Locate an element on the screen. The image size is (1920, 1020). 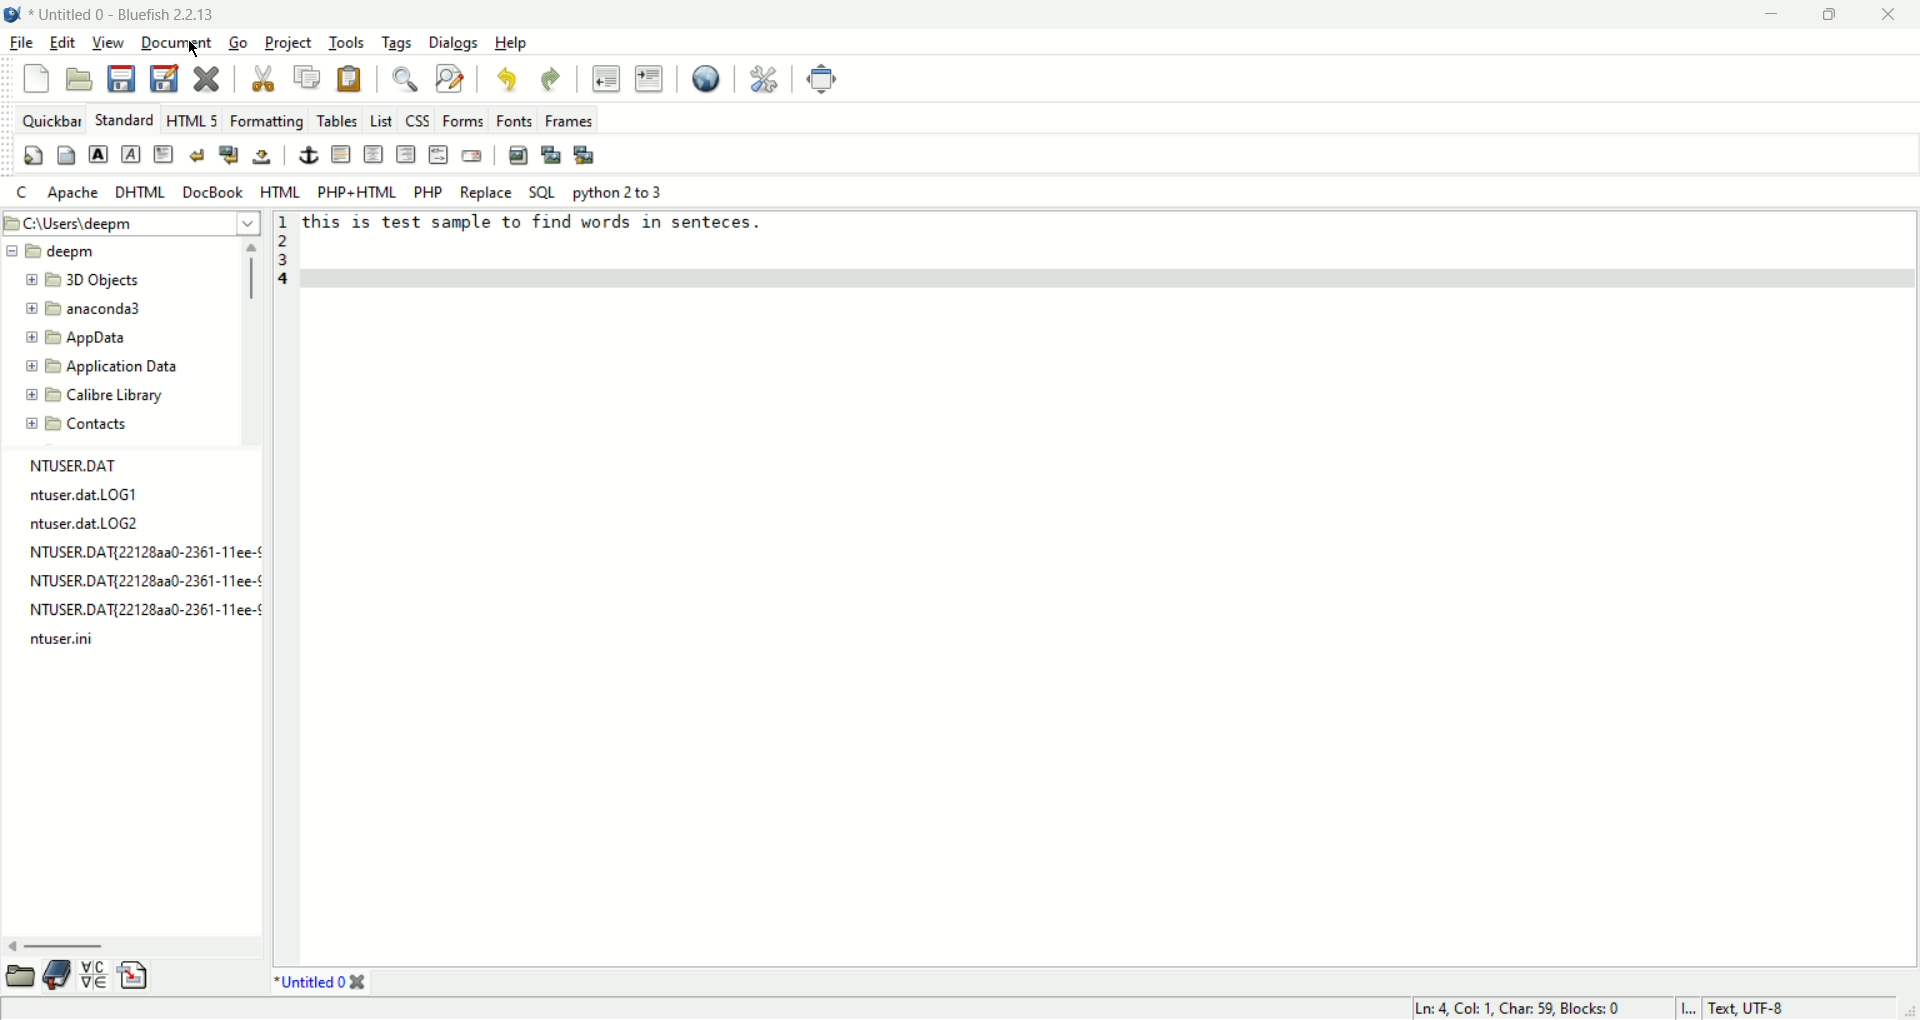
quickbar is located at coordinates (50, 121).